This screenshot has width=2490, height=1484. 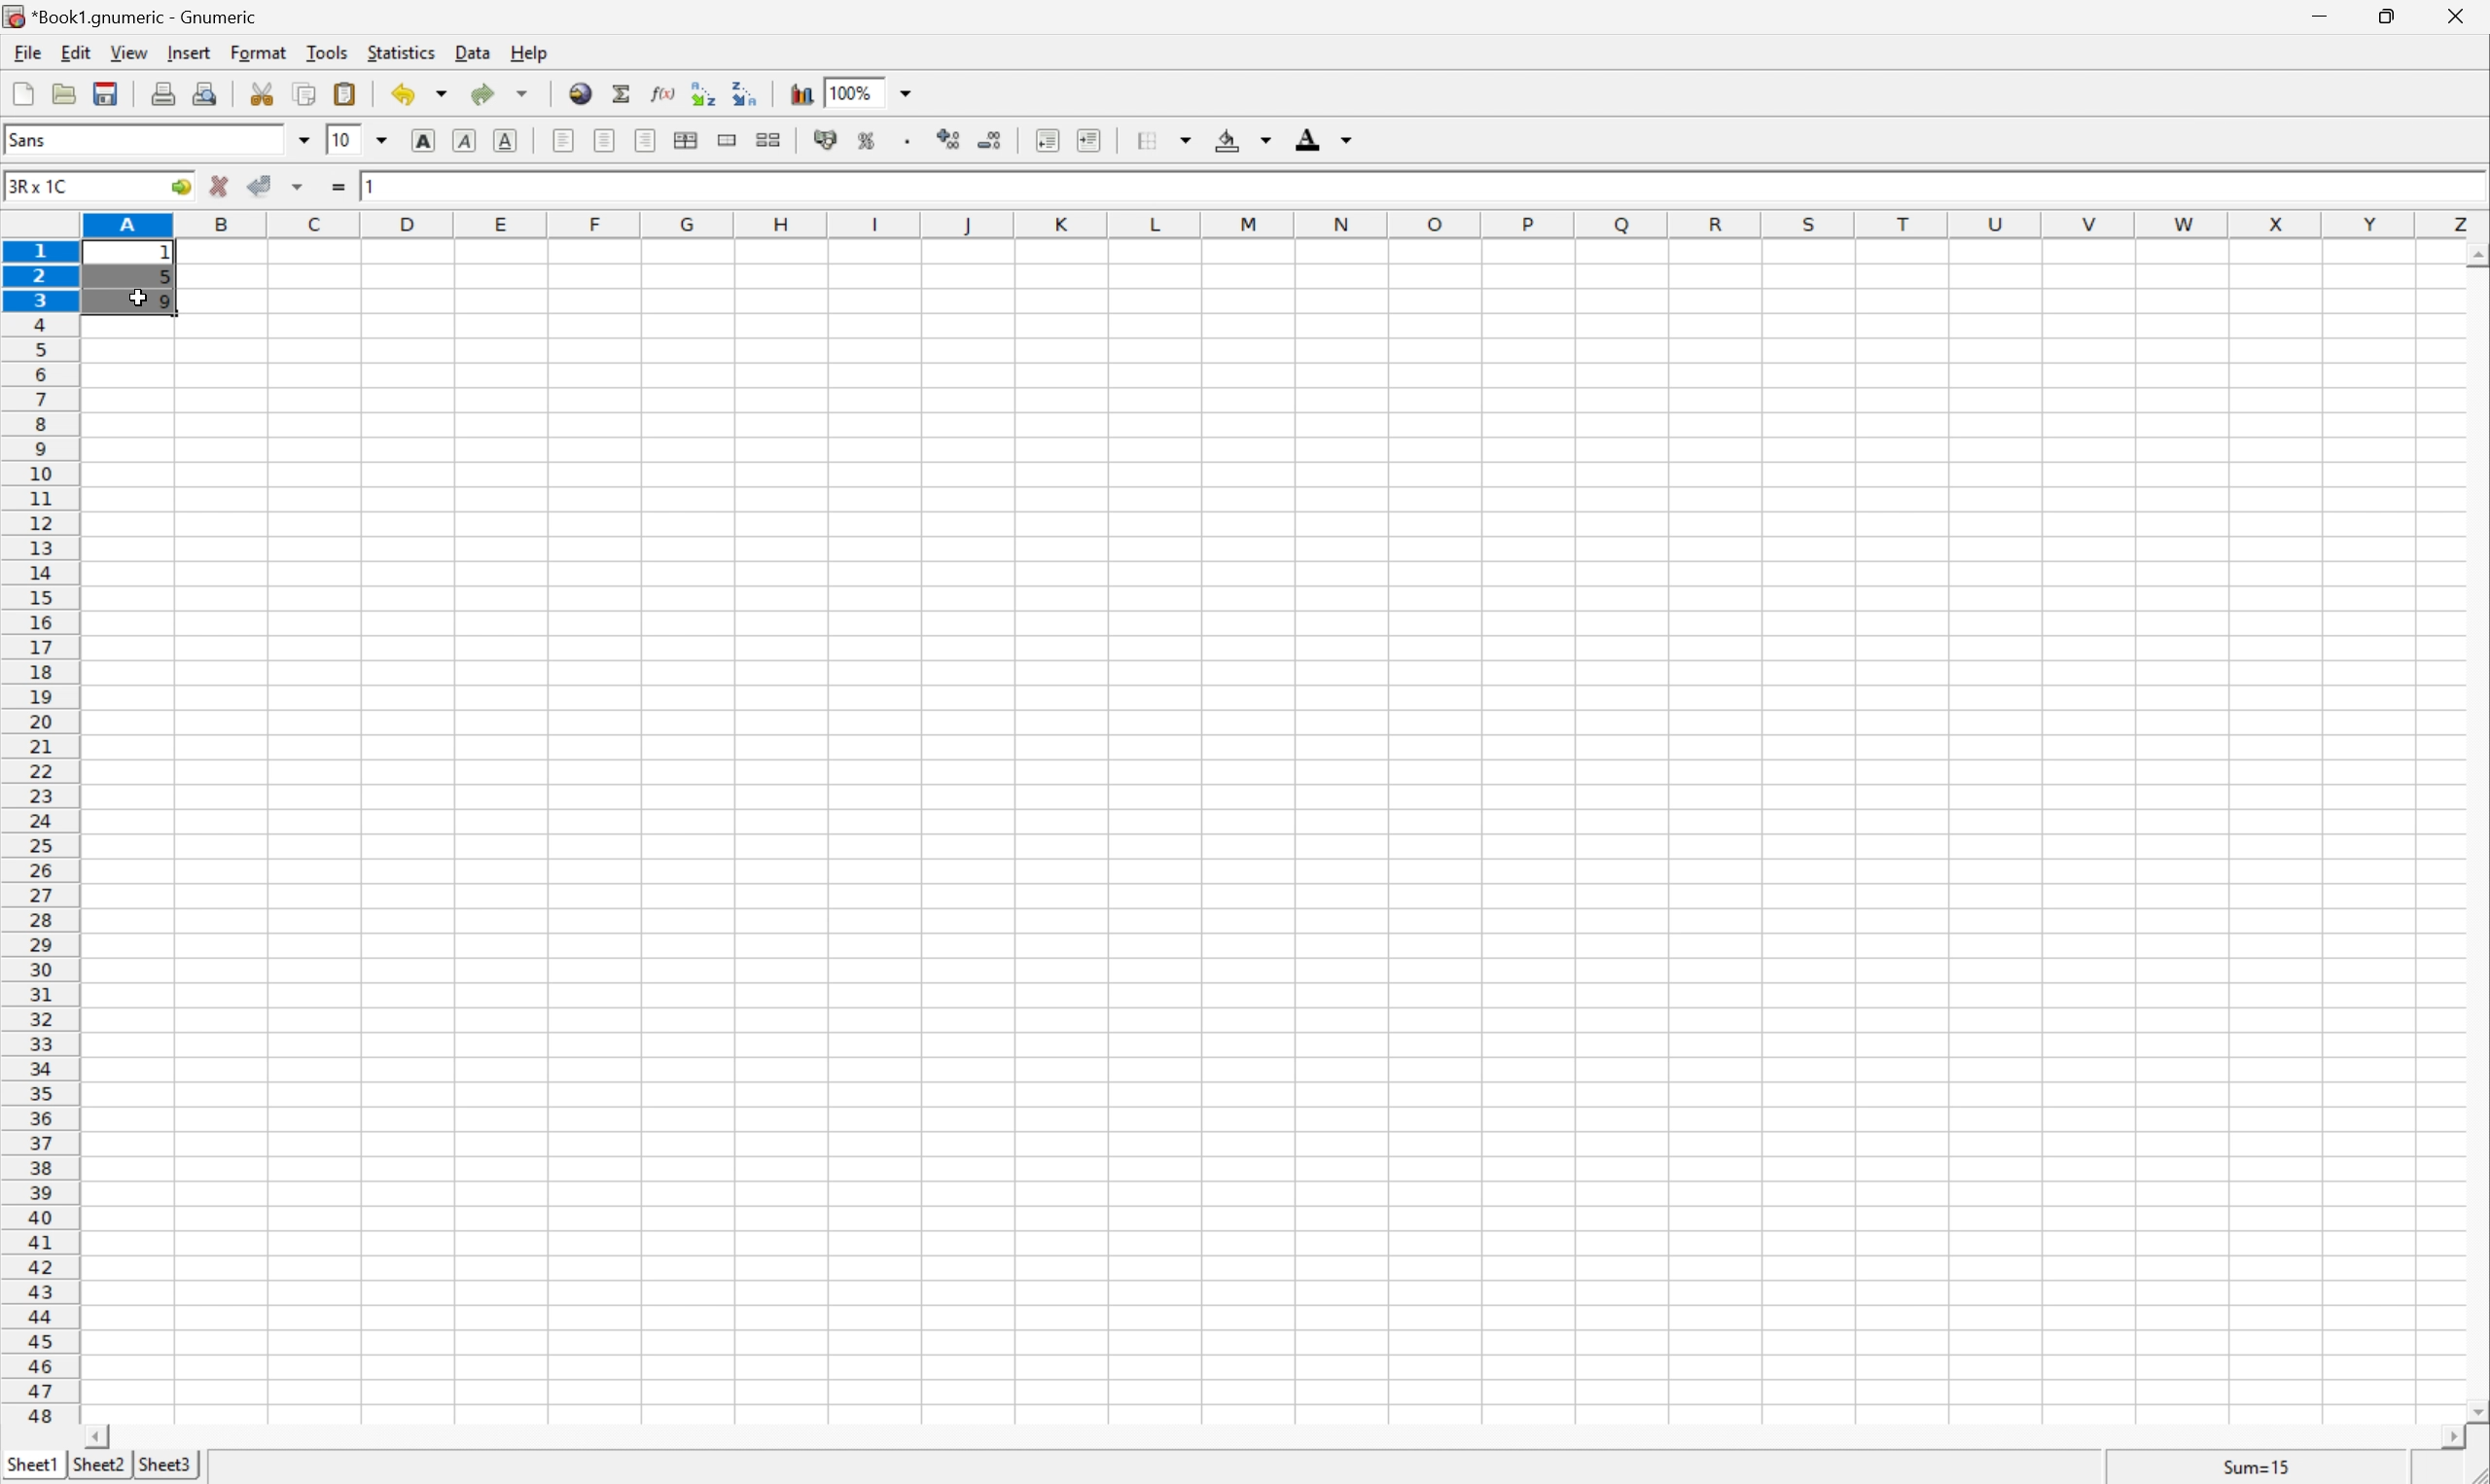 I want to click on copy, so click(x=304, y=93).